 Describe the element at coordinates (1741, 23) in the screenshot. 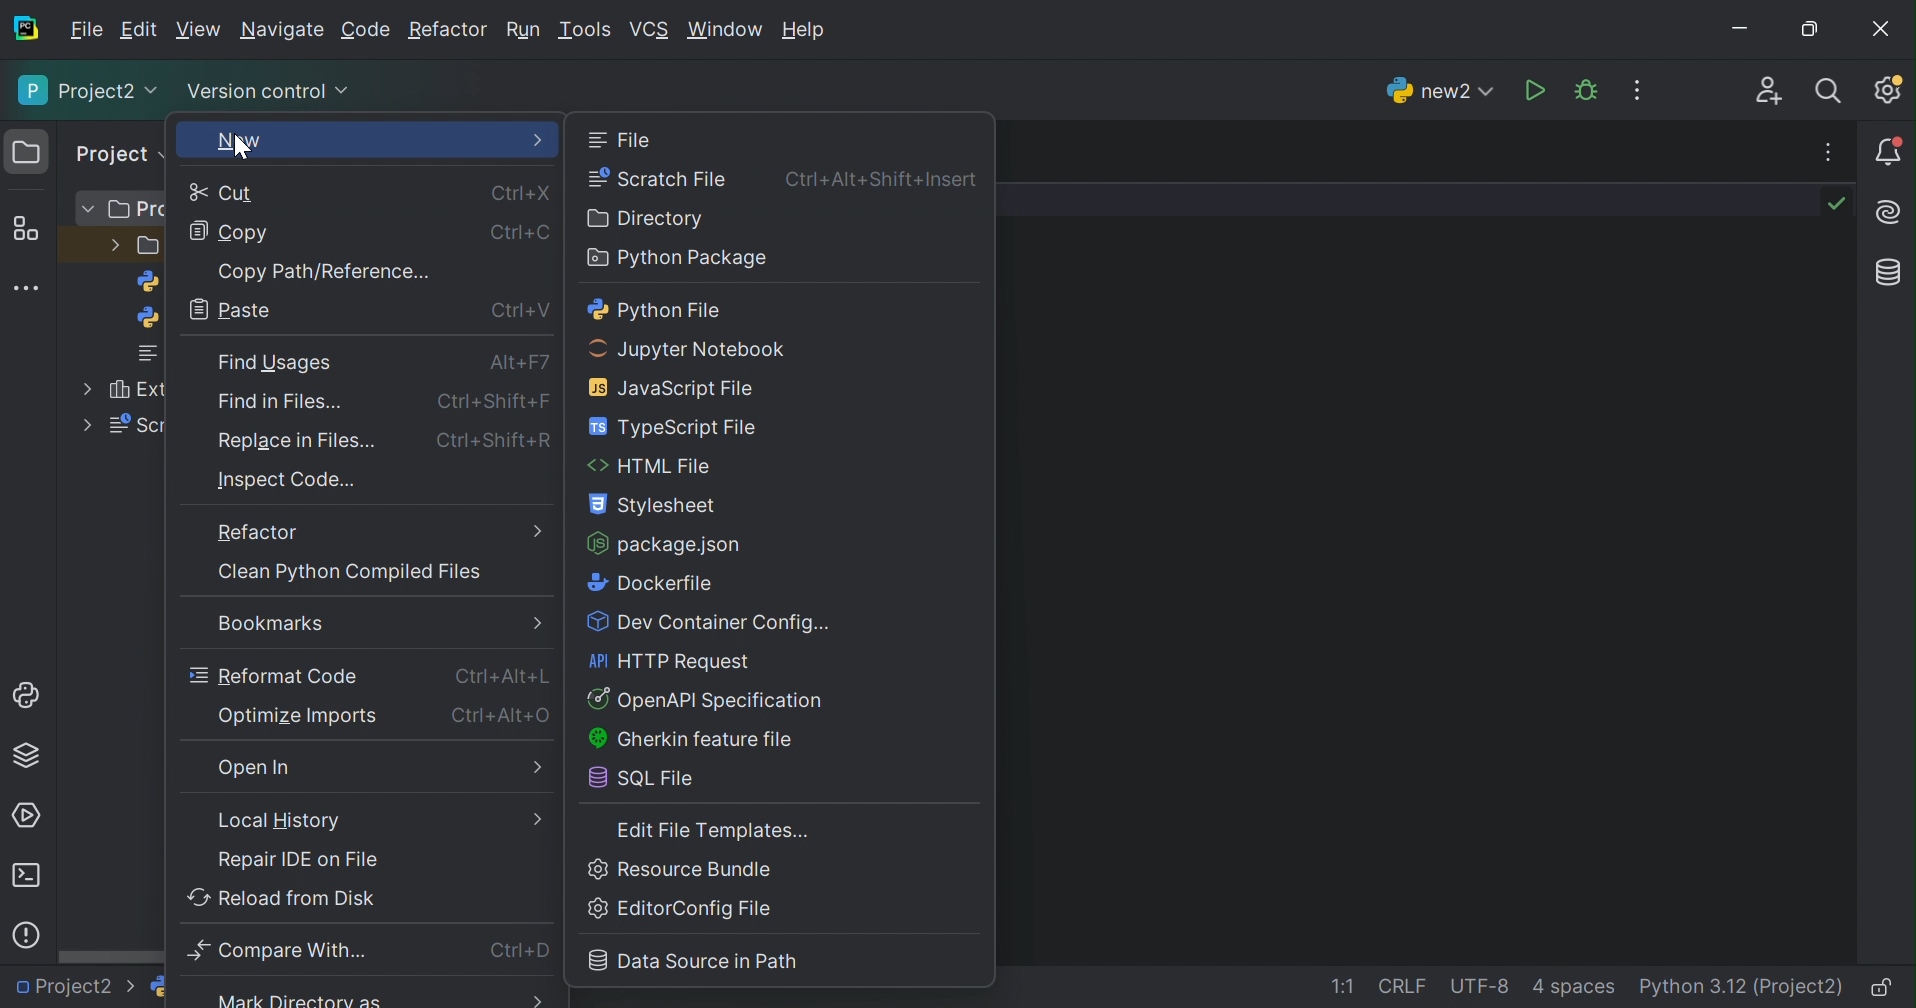

I see `Minimize` at that location.